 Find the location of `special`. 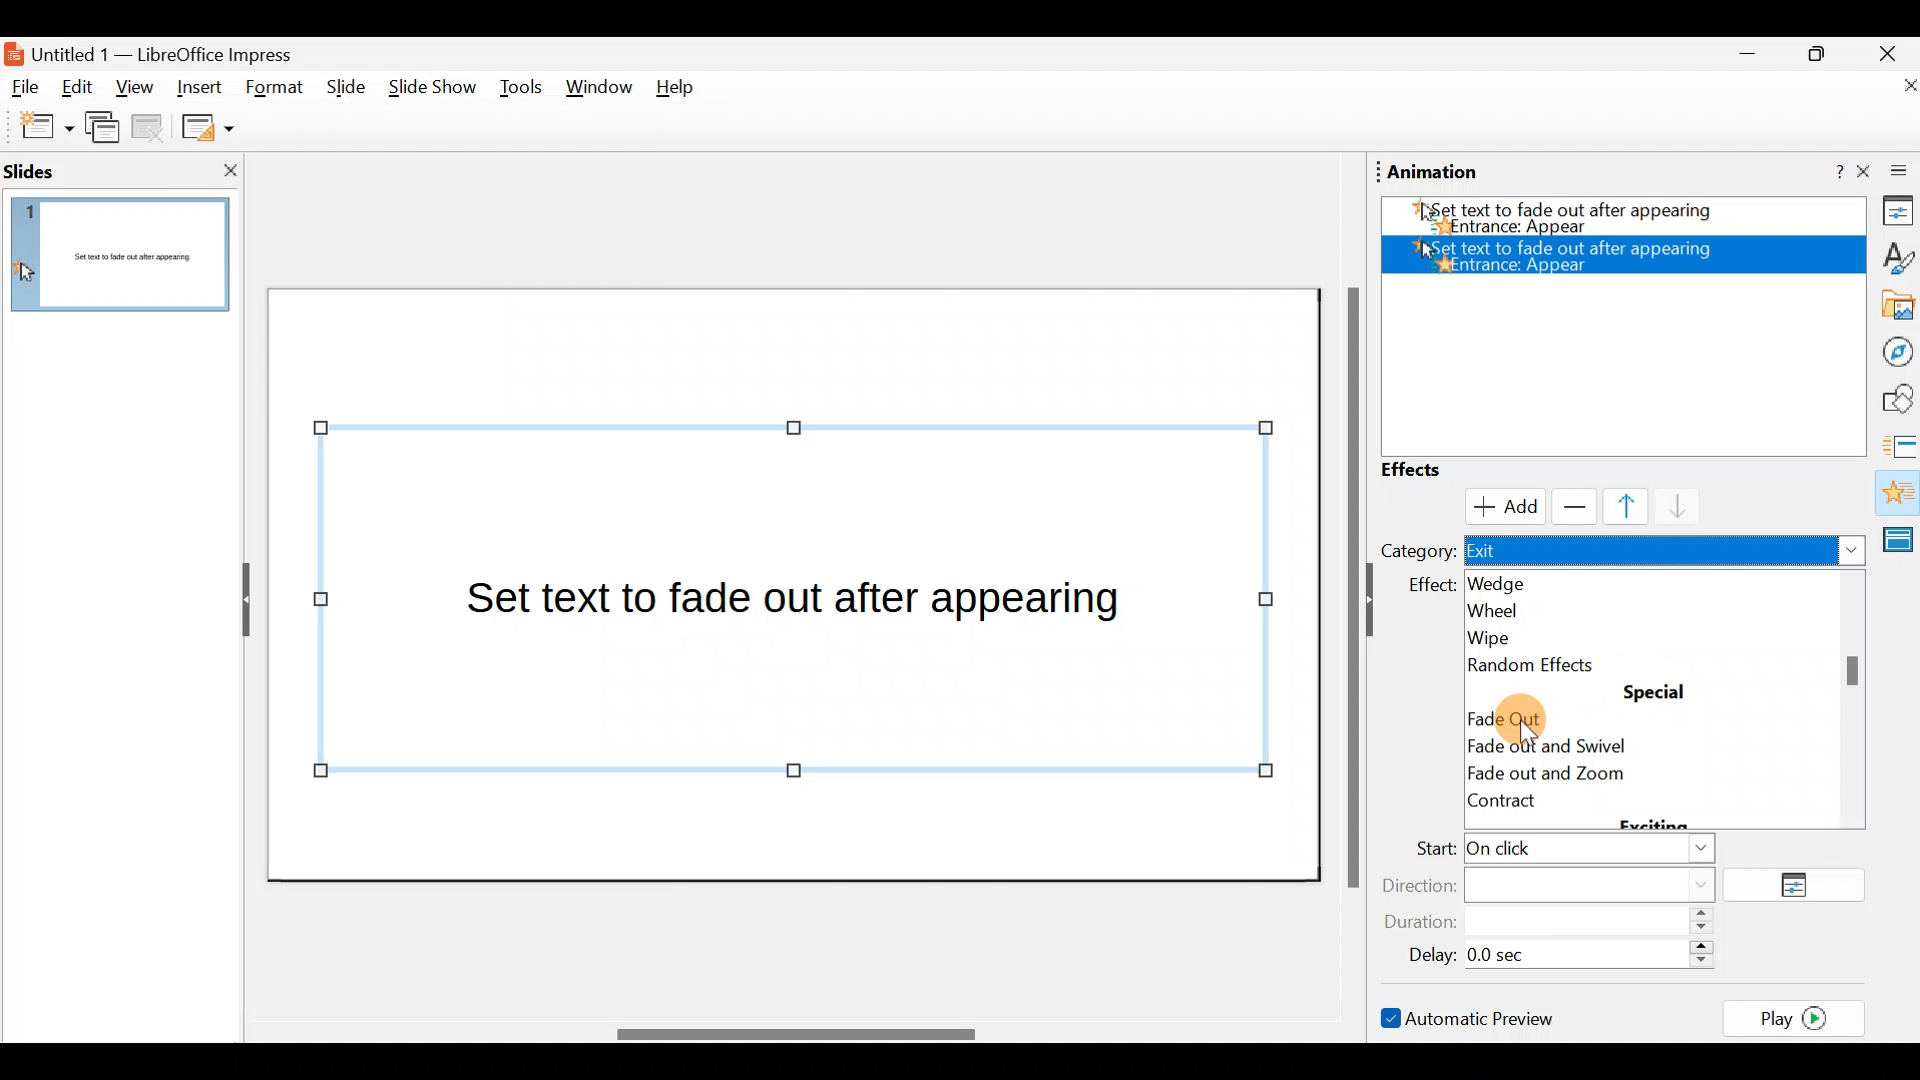

special is located at coordinates (1659, 692).